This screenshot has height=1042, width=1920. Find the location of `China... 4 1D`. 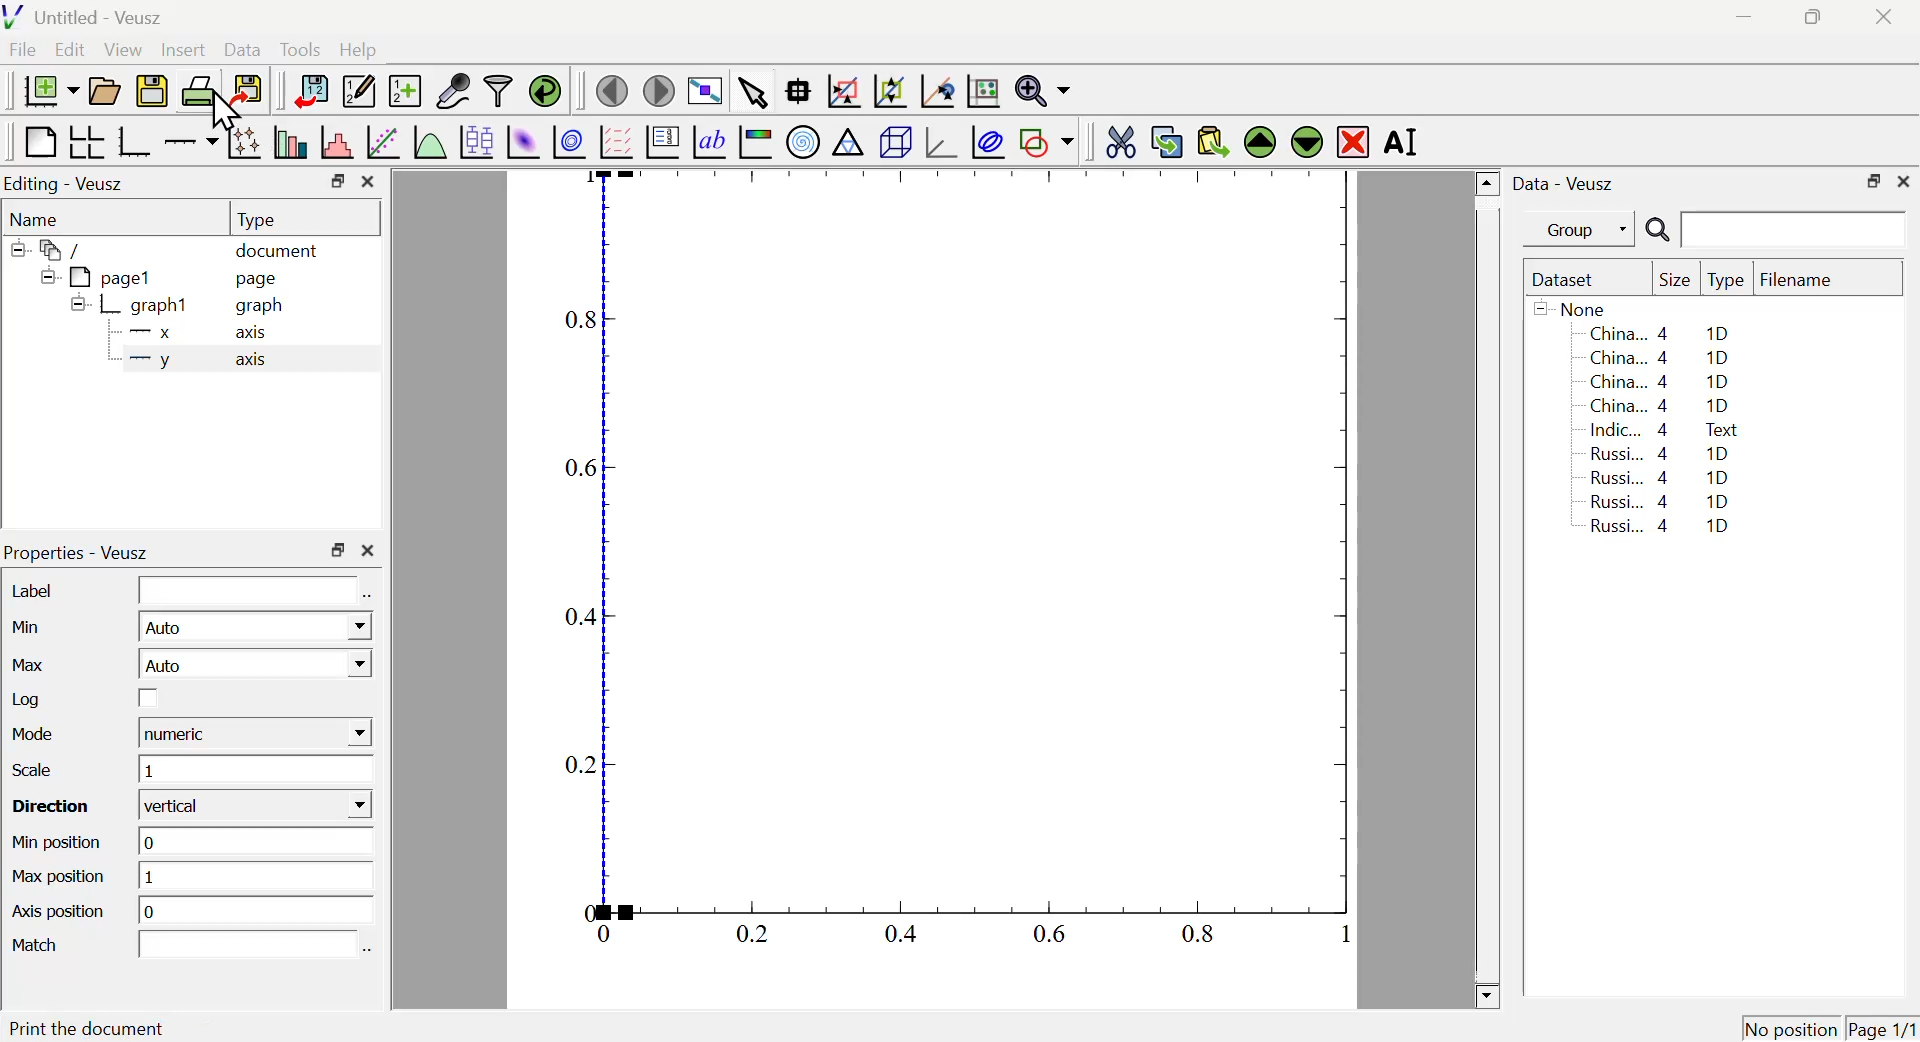

China... 4 1D is located at coordinates (1660, 406).